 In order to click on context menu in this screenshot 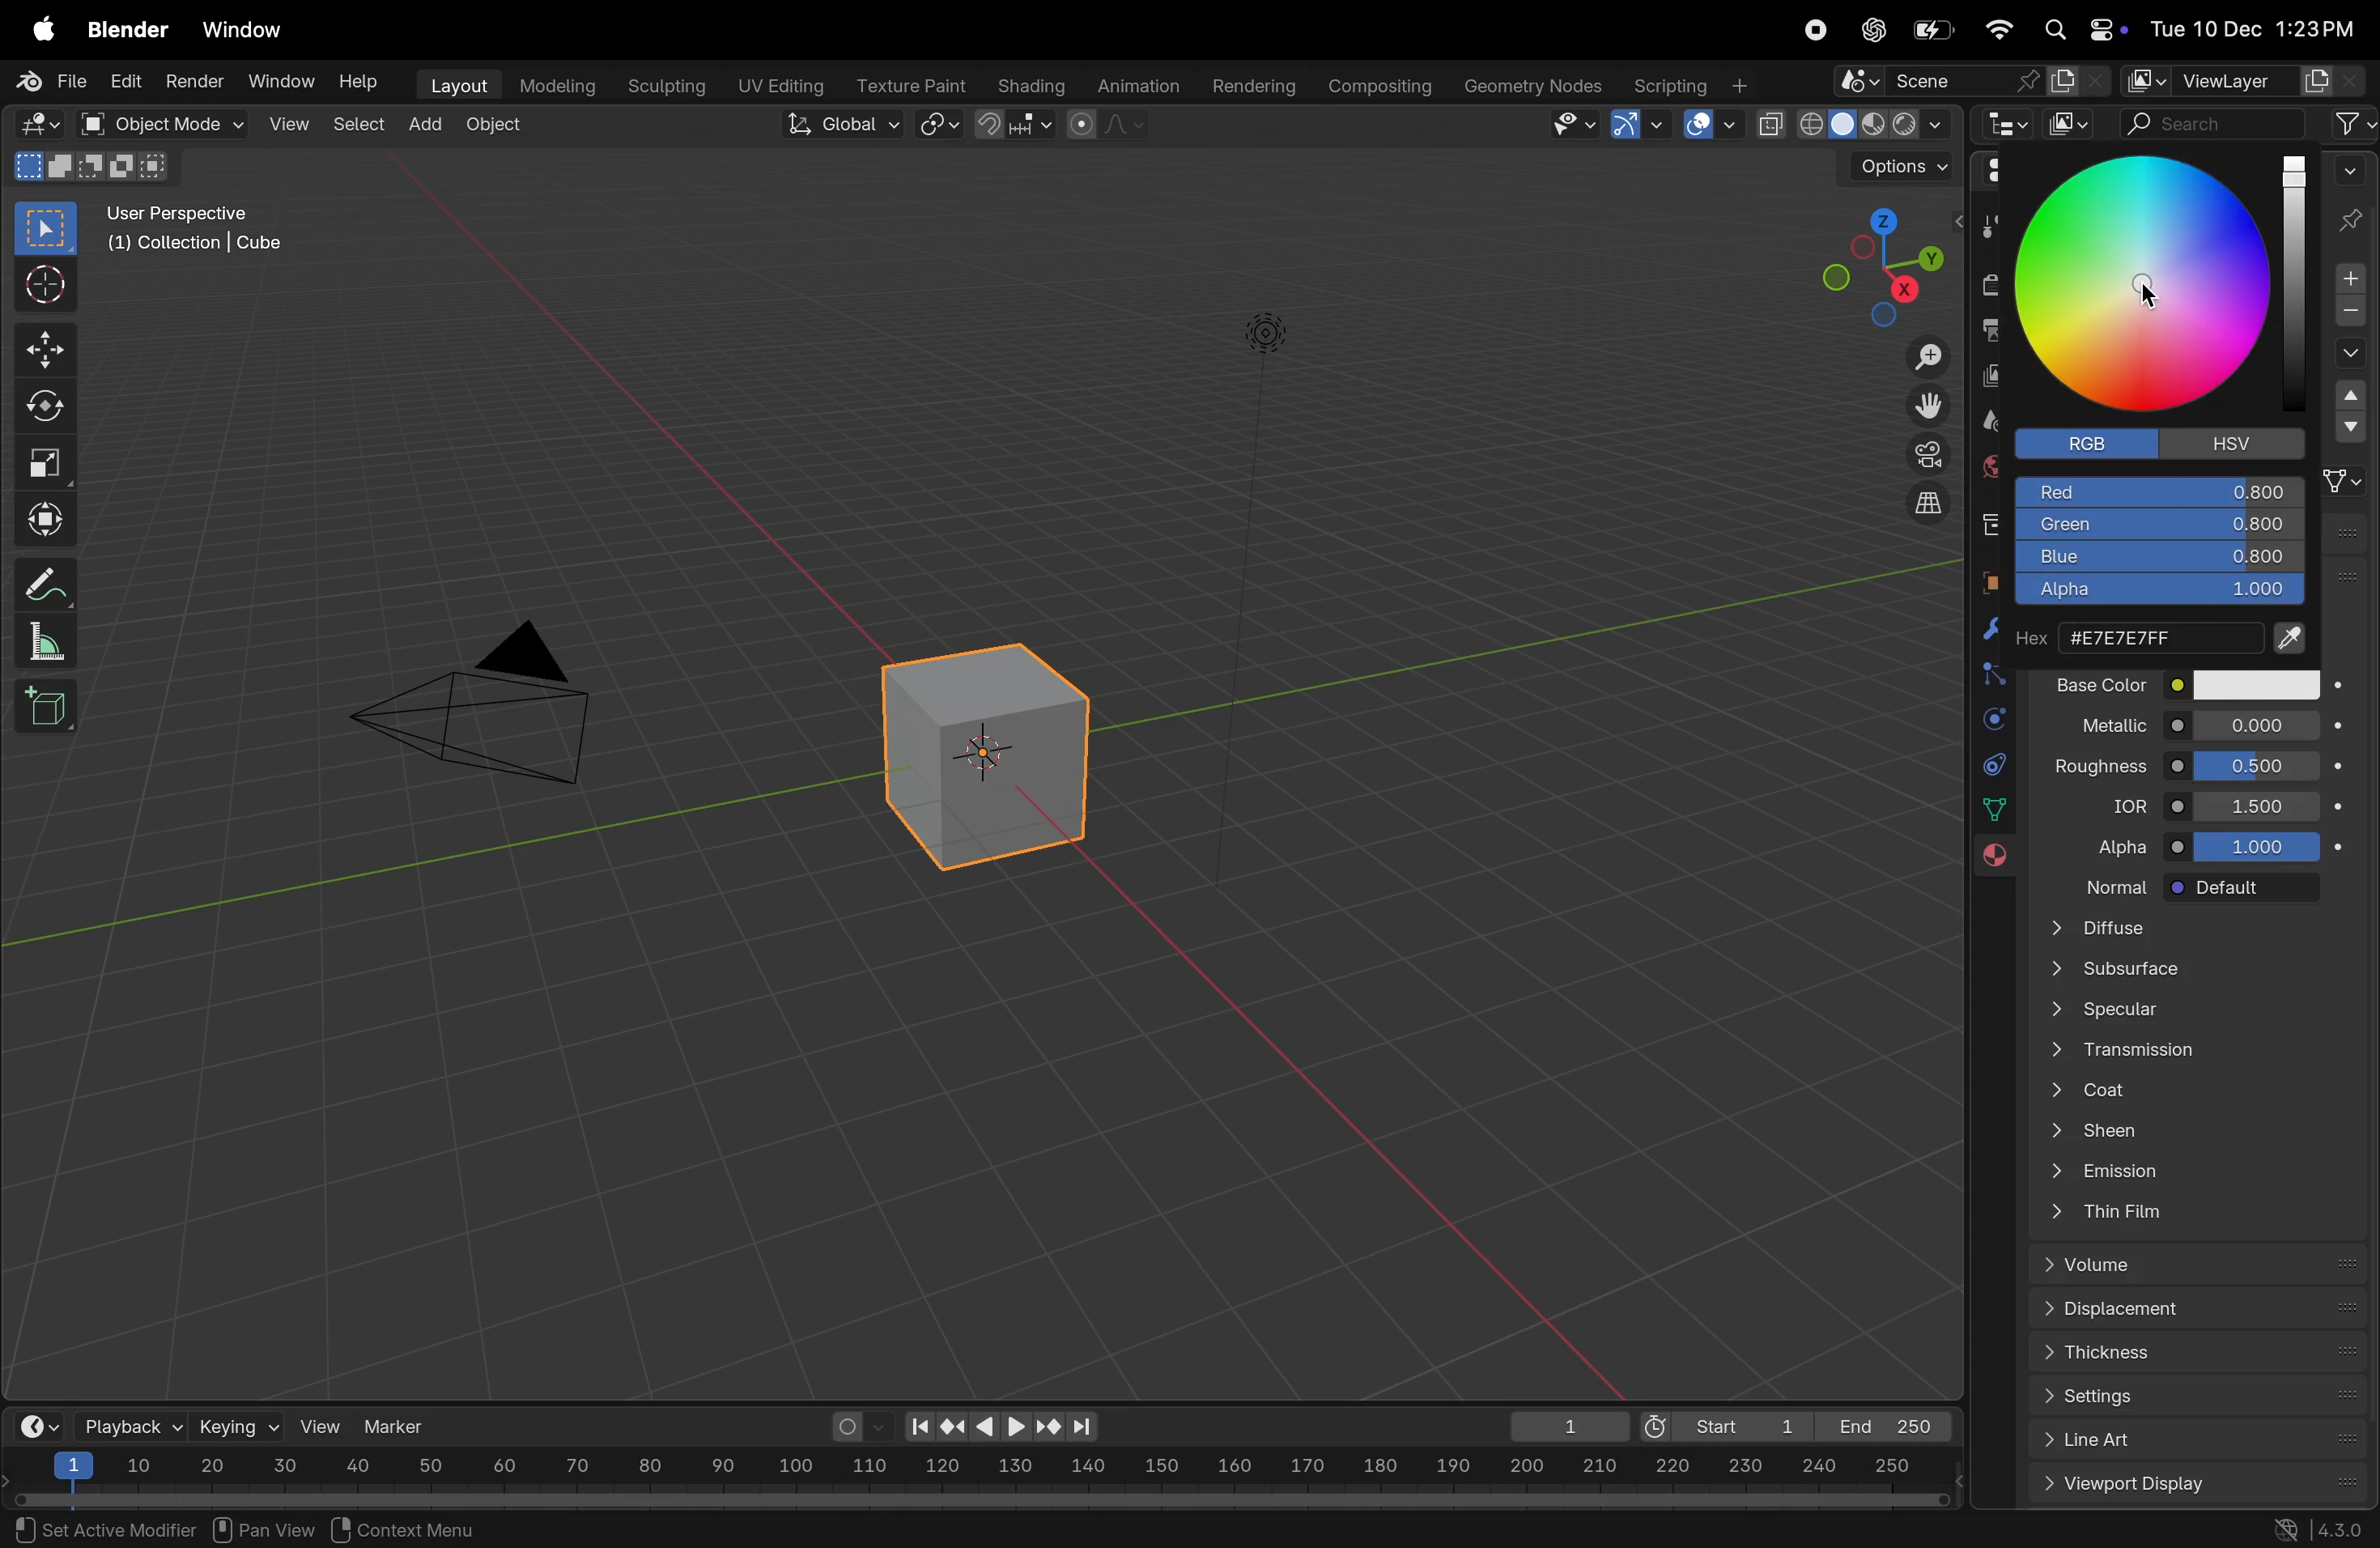, I will do `click(415, 1527)`.